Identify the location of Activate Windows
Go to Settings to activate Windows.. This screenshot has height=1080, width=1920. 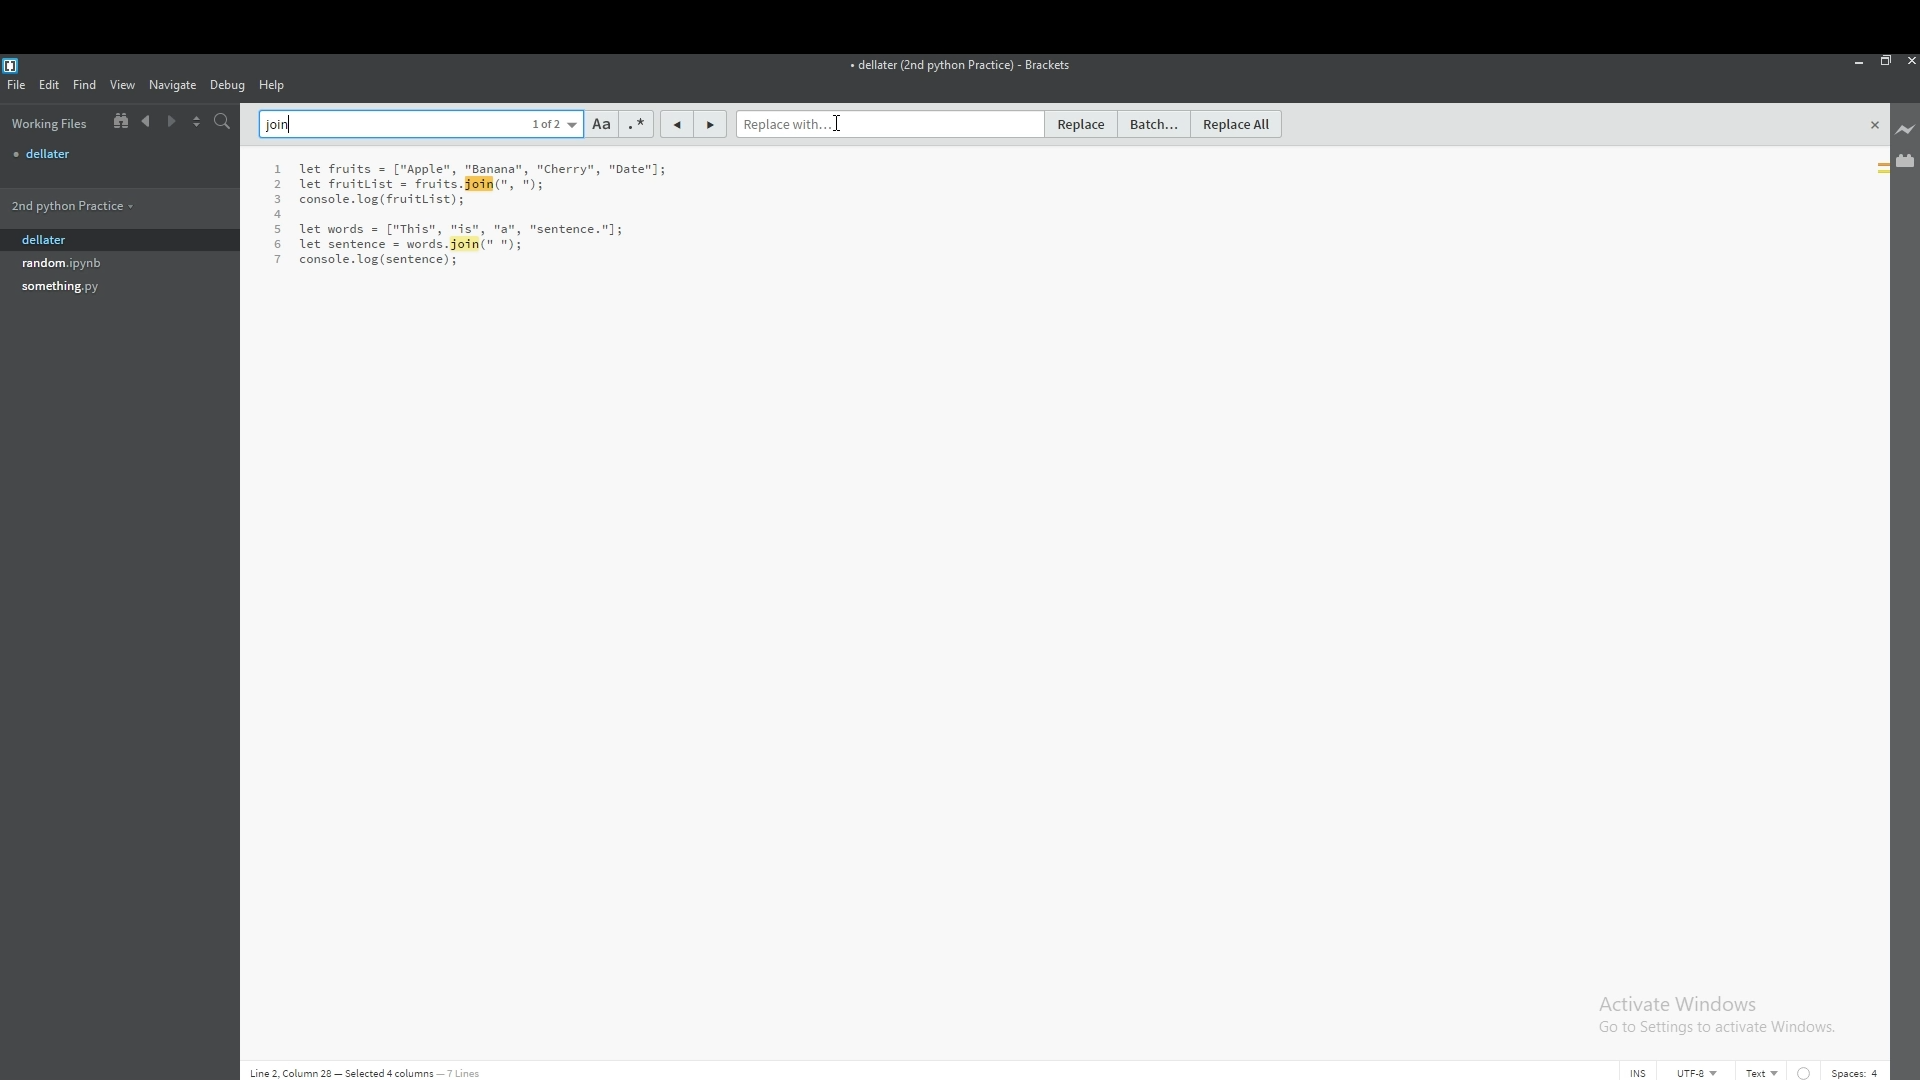
(1720, 1015).